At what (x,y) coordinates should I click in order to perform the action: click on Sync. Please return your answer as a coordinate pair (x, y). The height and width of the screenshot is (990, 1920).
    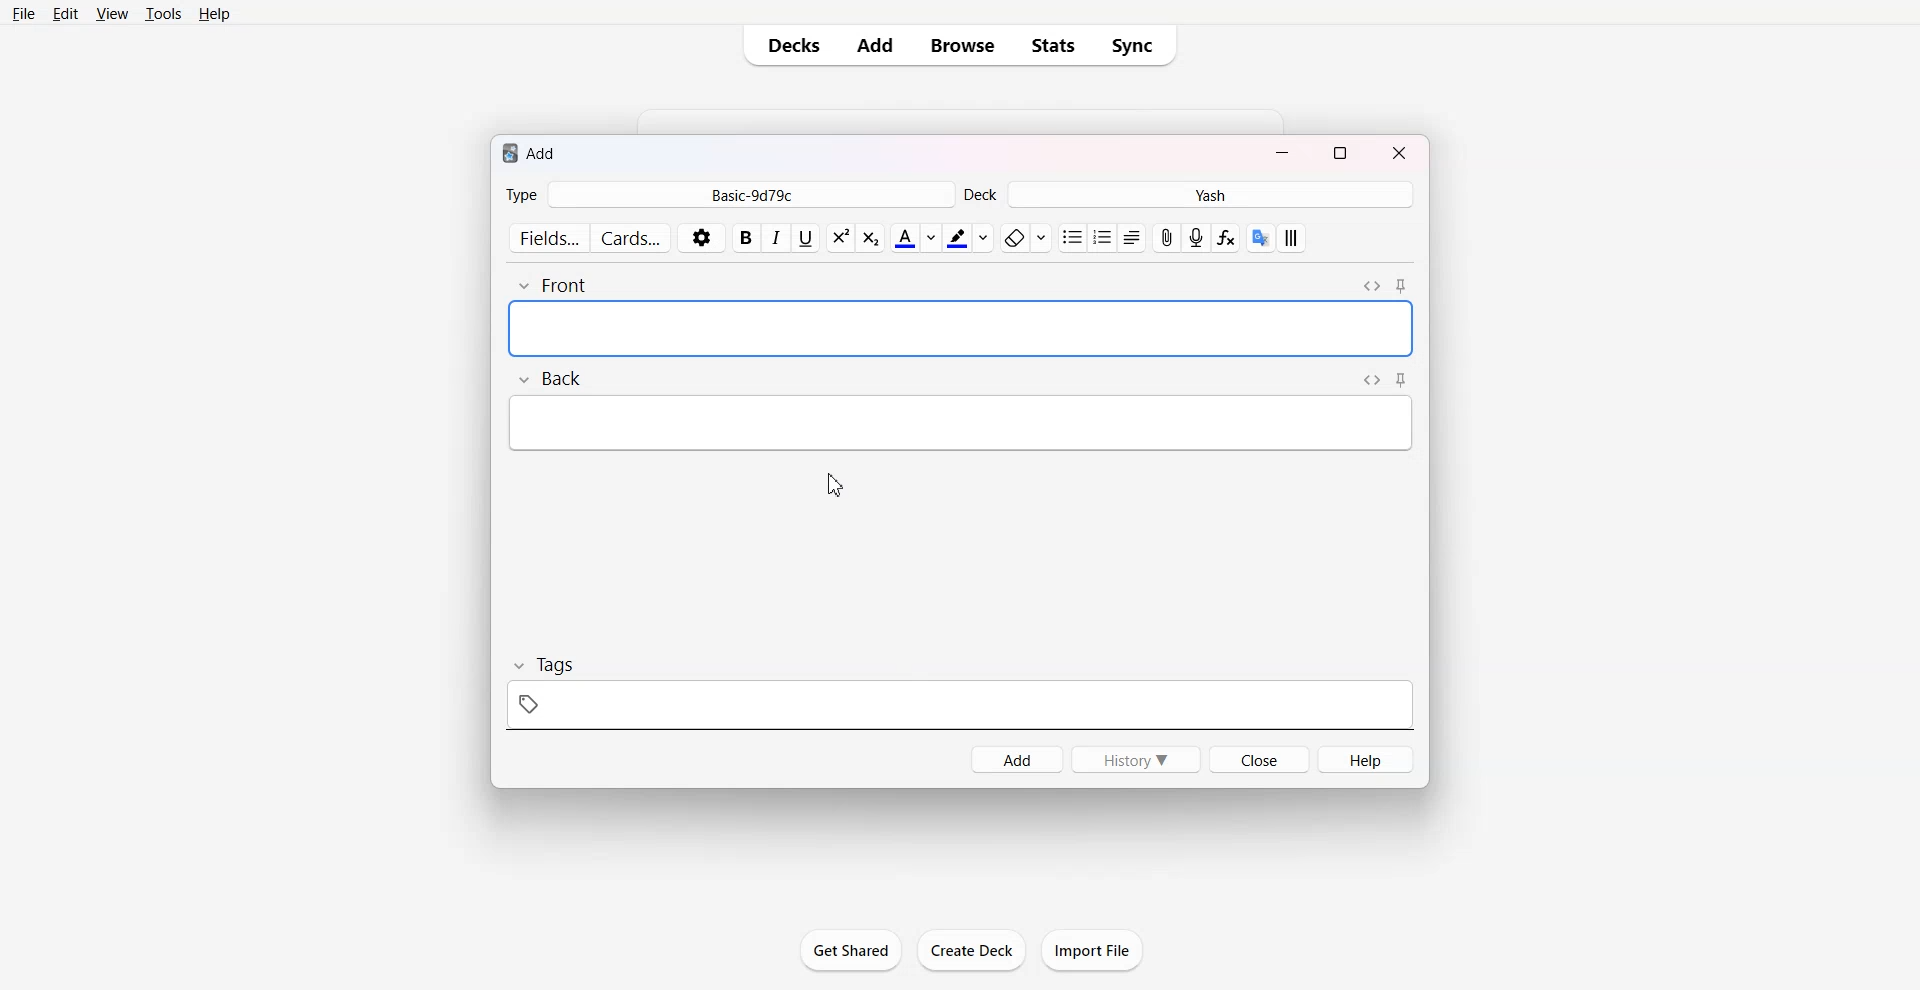
    Looking at the image, I should click on (1138, 46).